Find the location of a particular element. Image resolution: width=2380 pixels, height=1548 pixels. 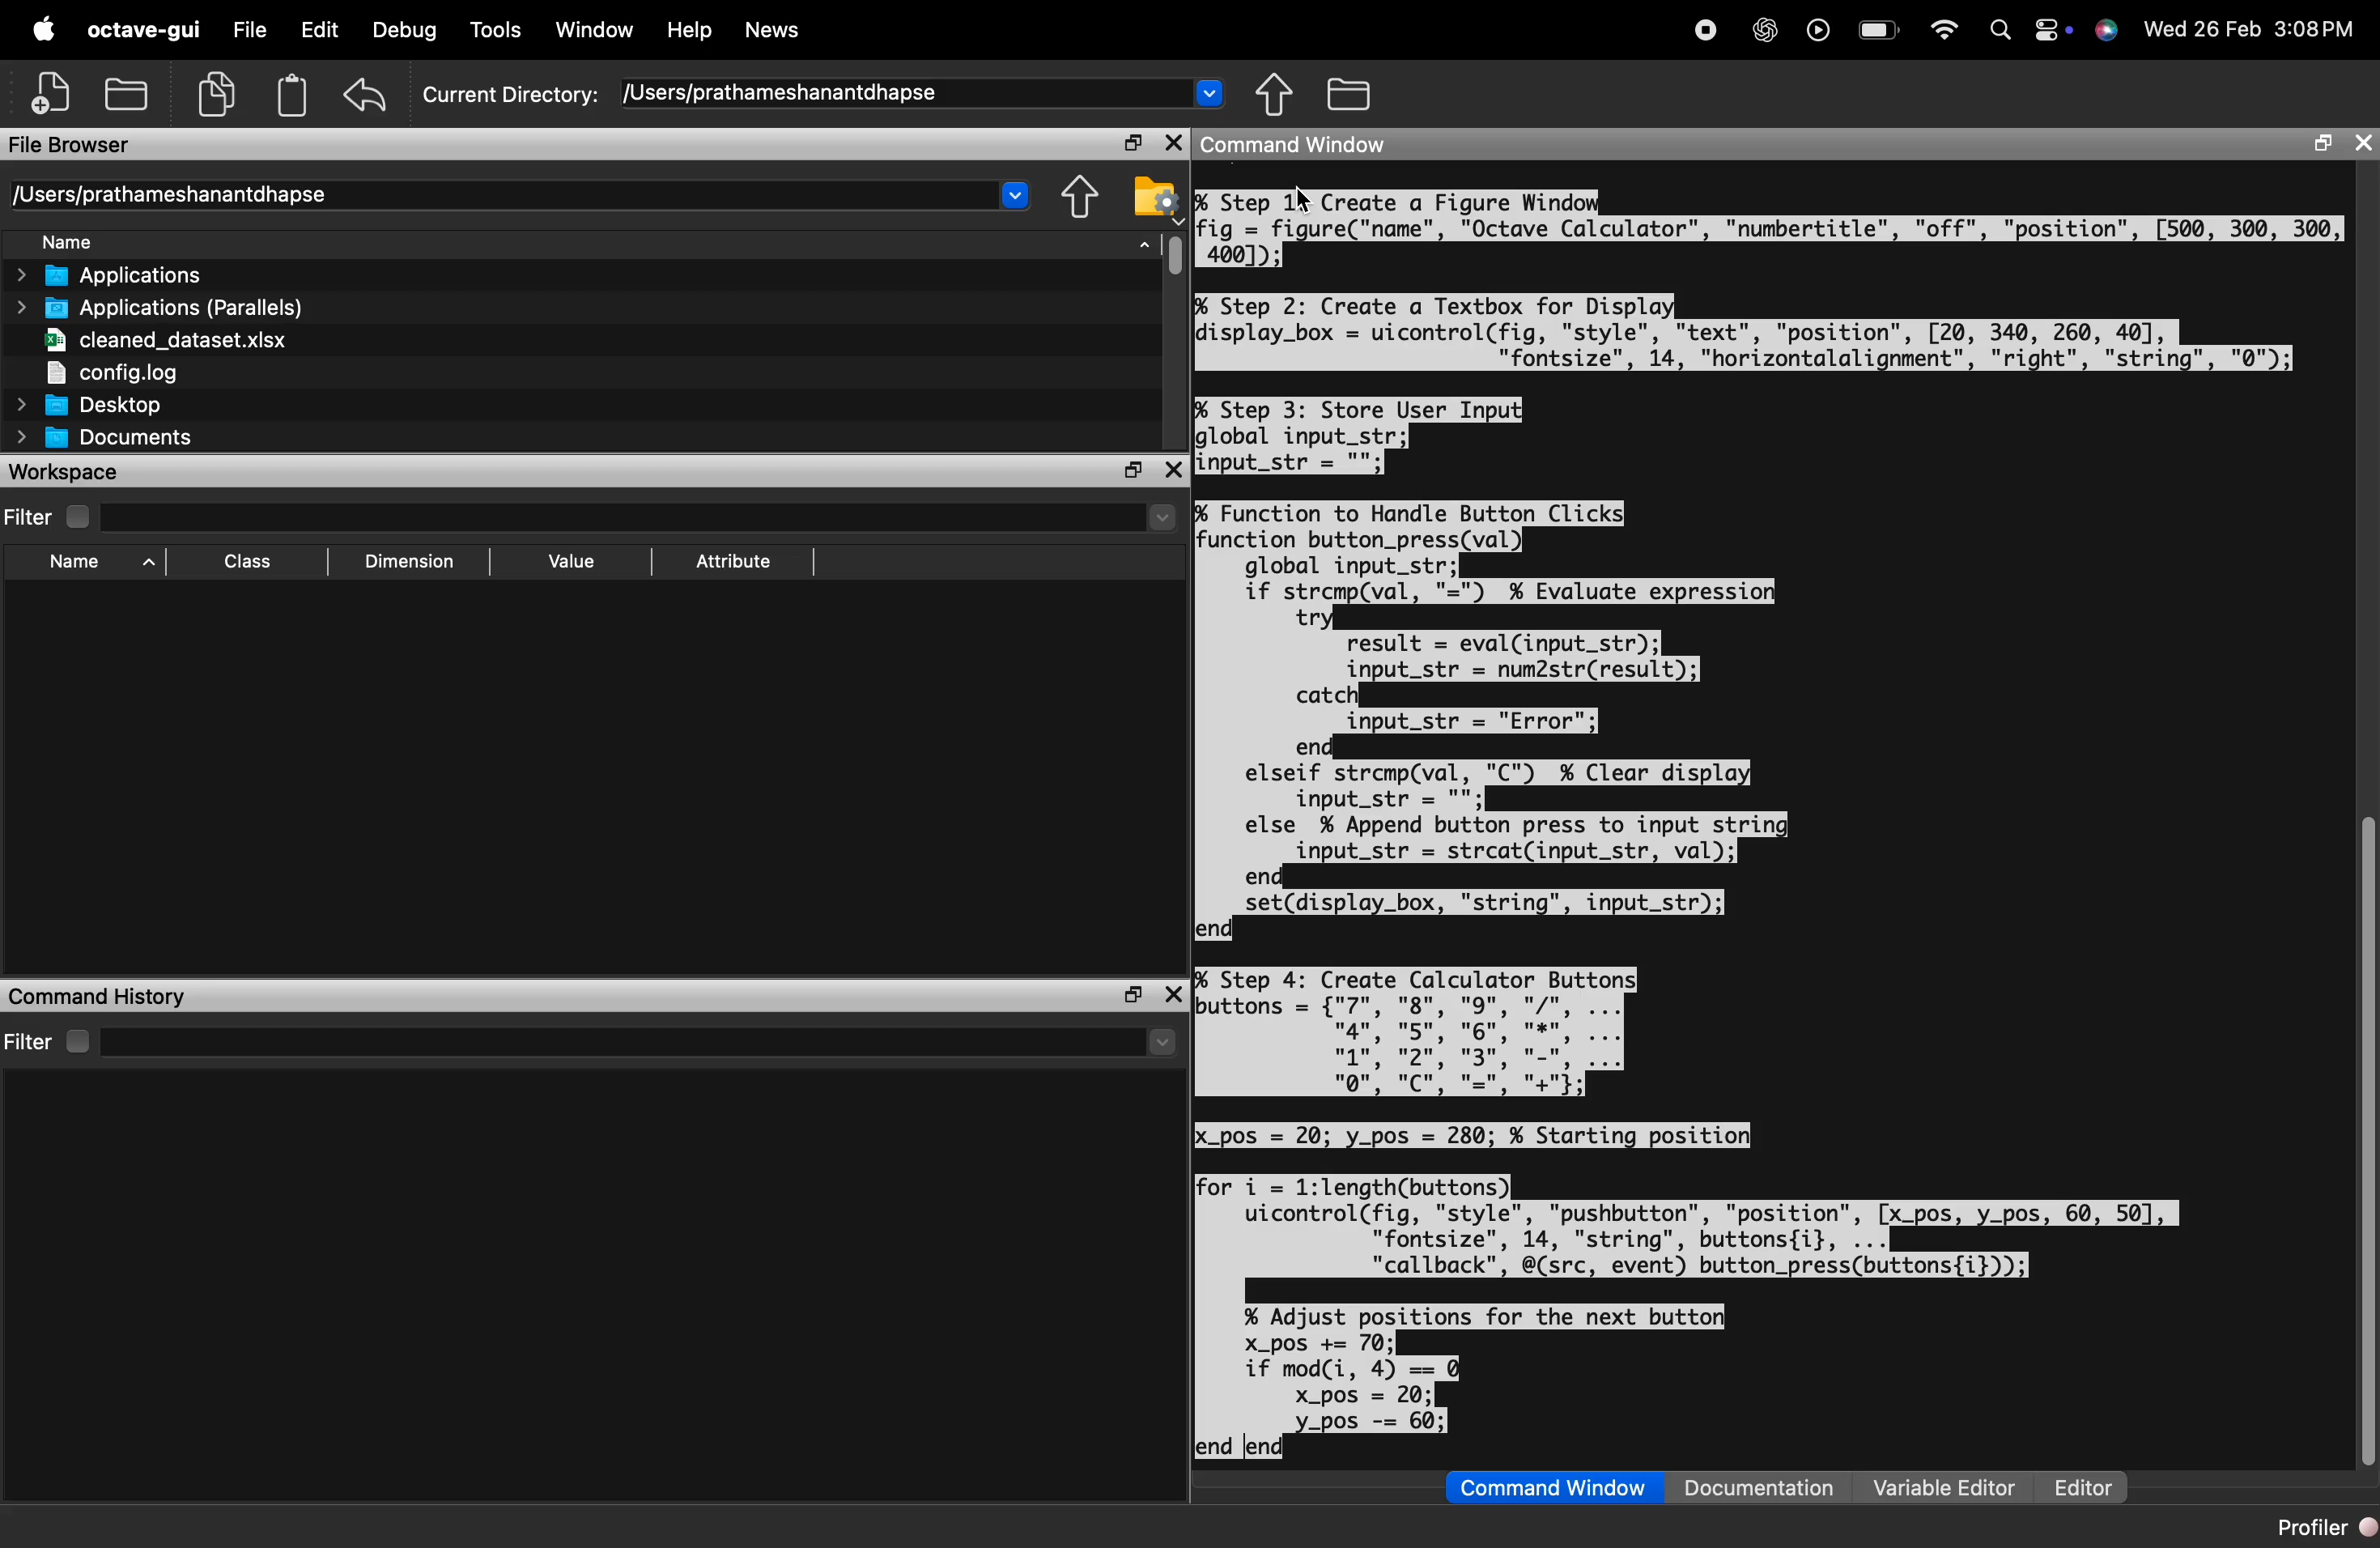

Documentation is located at coordinates (1759, 1489).